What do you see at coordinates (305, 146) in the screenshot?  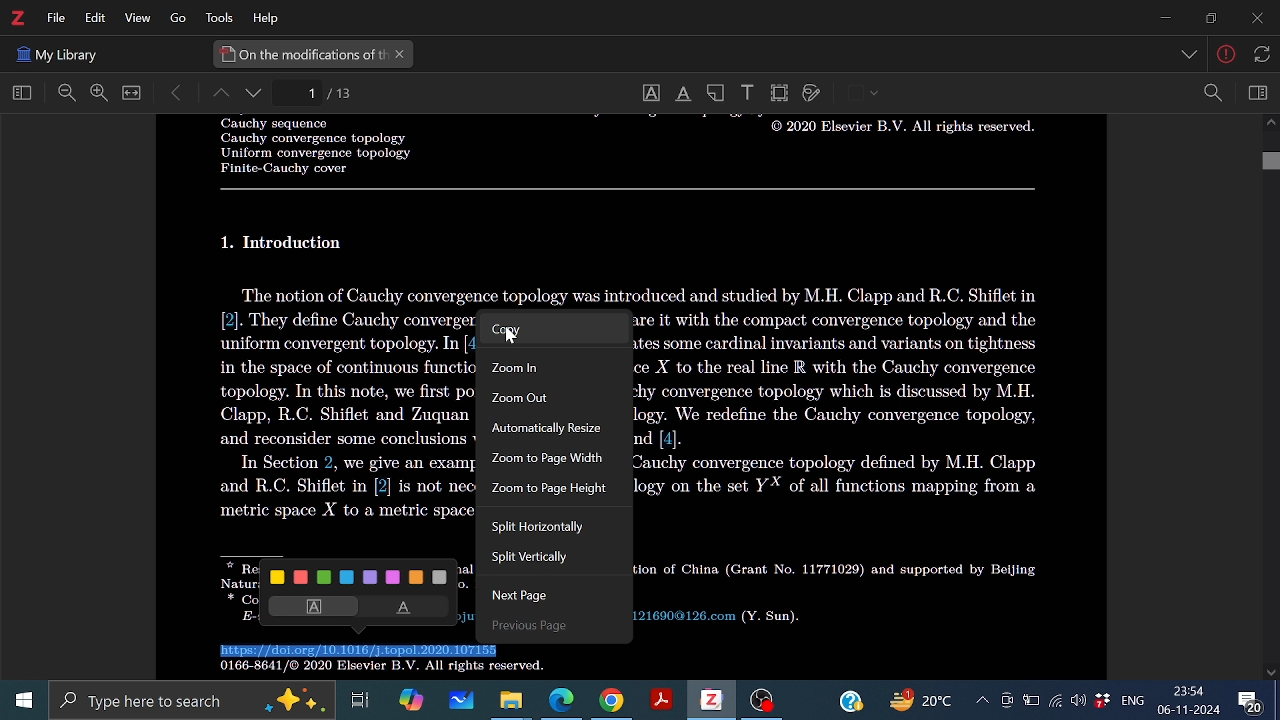 I see `` at bounding box center [305, 146].